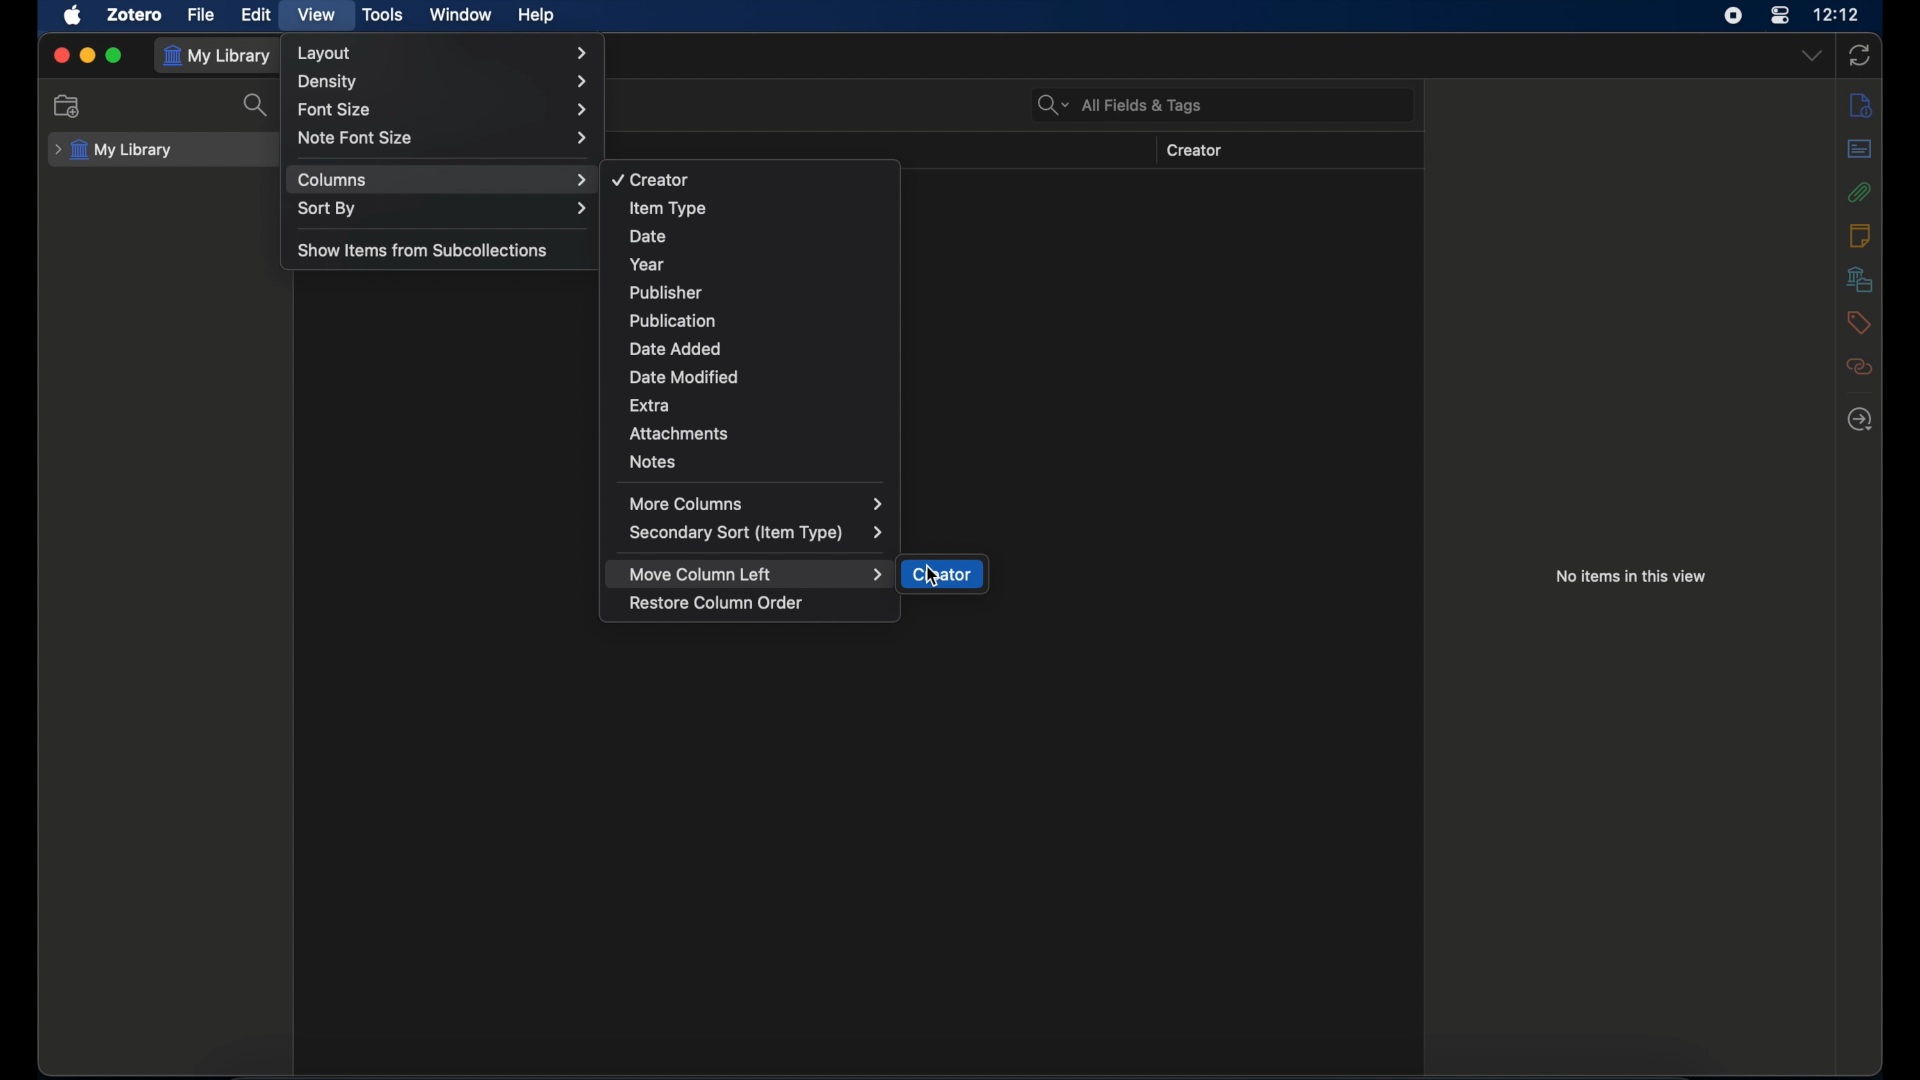 This screenshot has width=1920, height=1080. What do you see at coordinates (202, 15) in the screenshot?
I see `file` at bounding box center [202, 15].